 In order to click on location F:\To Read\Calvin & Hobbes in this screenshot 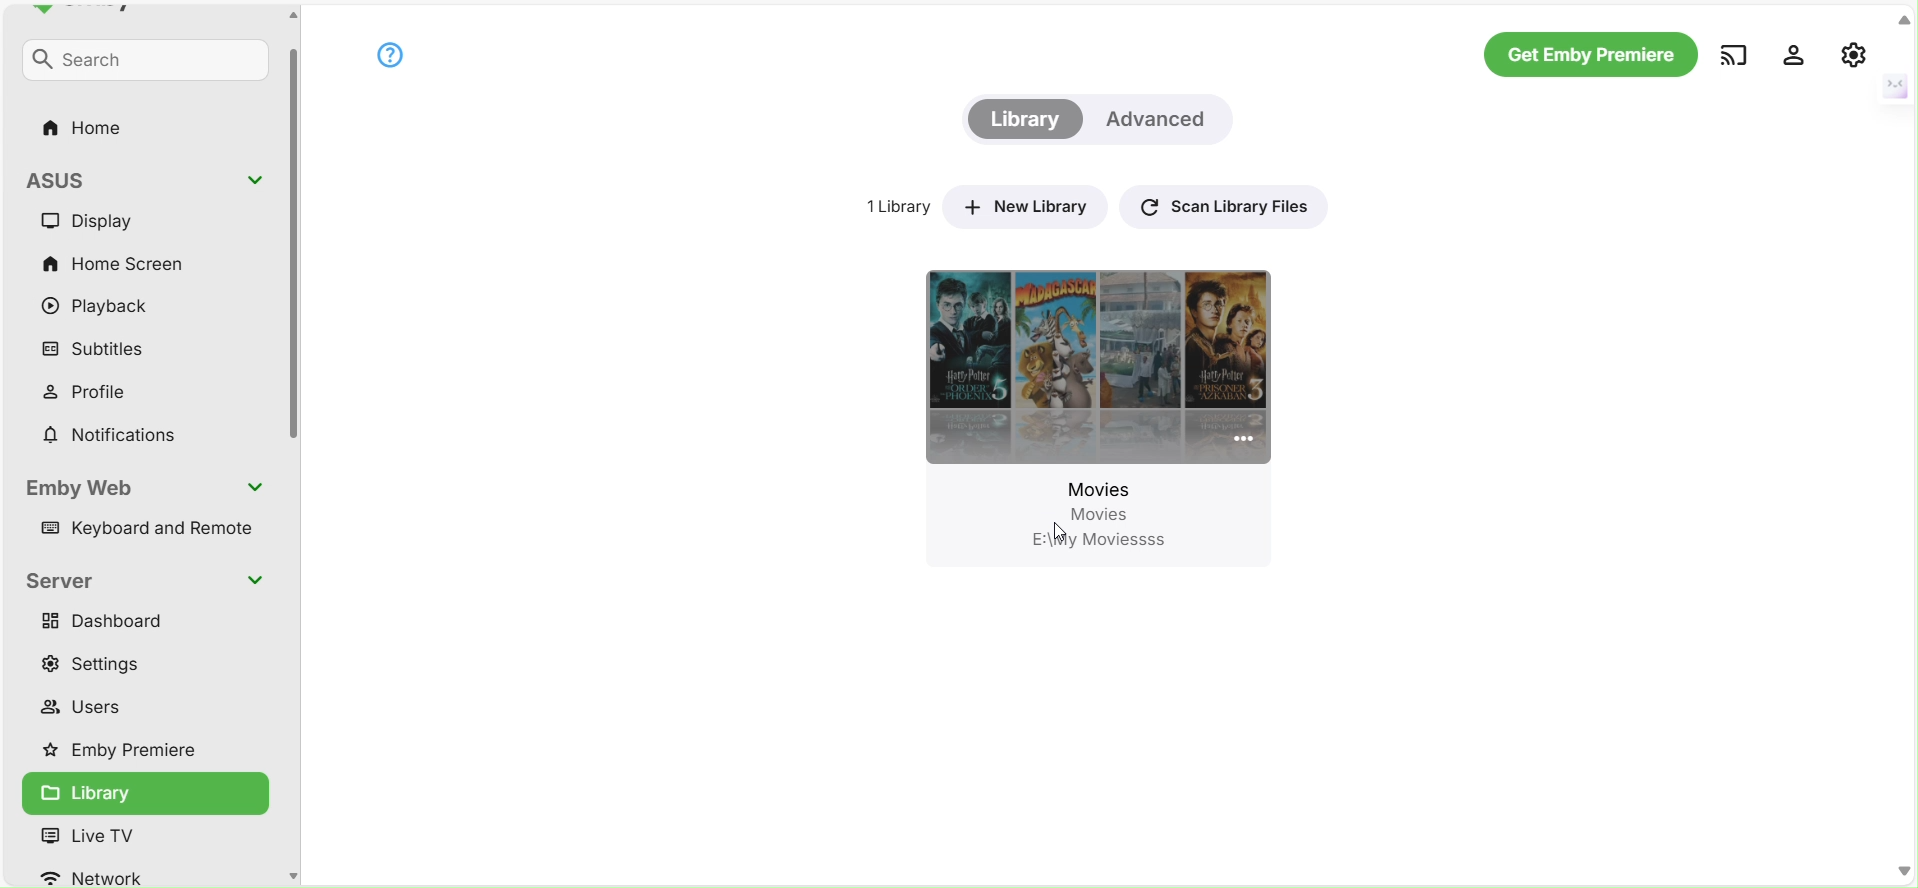, I will do `click(1081, 652)`.